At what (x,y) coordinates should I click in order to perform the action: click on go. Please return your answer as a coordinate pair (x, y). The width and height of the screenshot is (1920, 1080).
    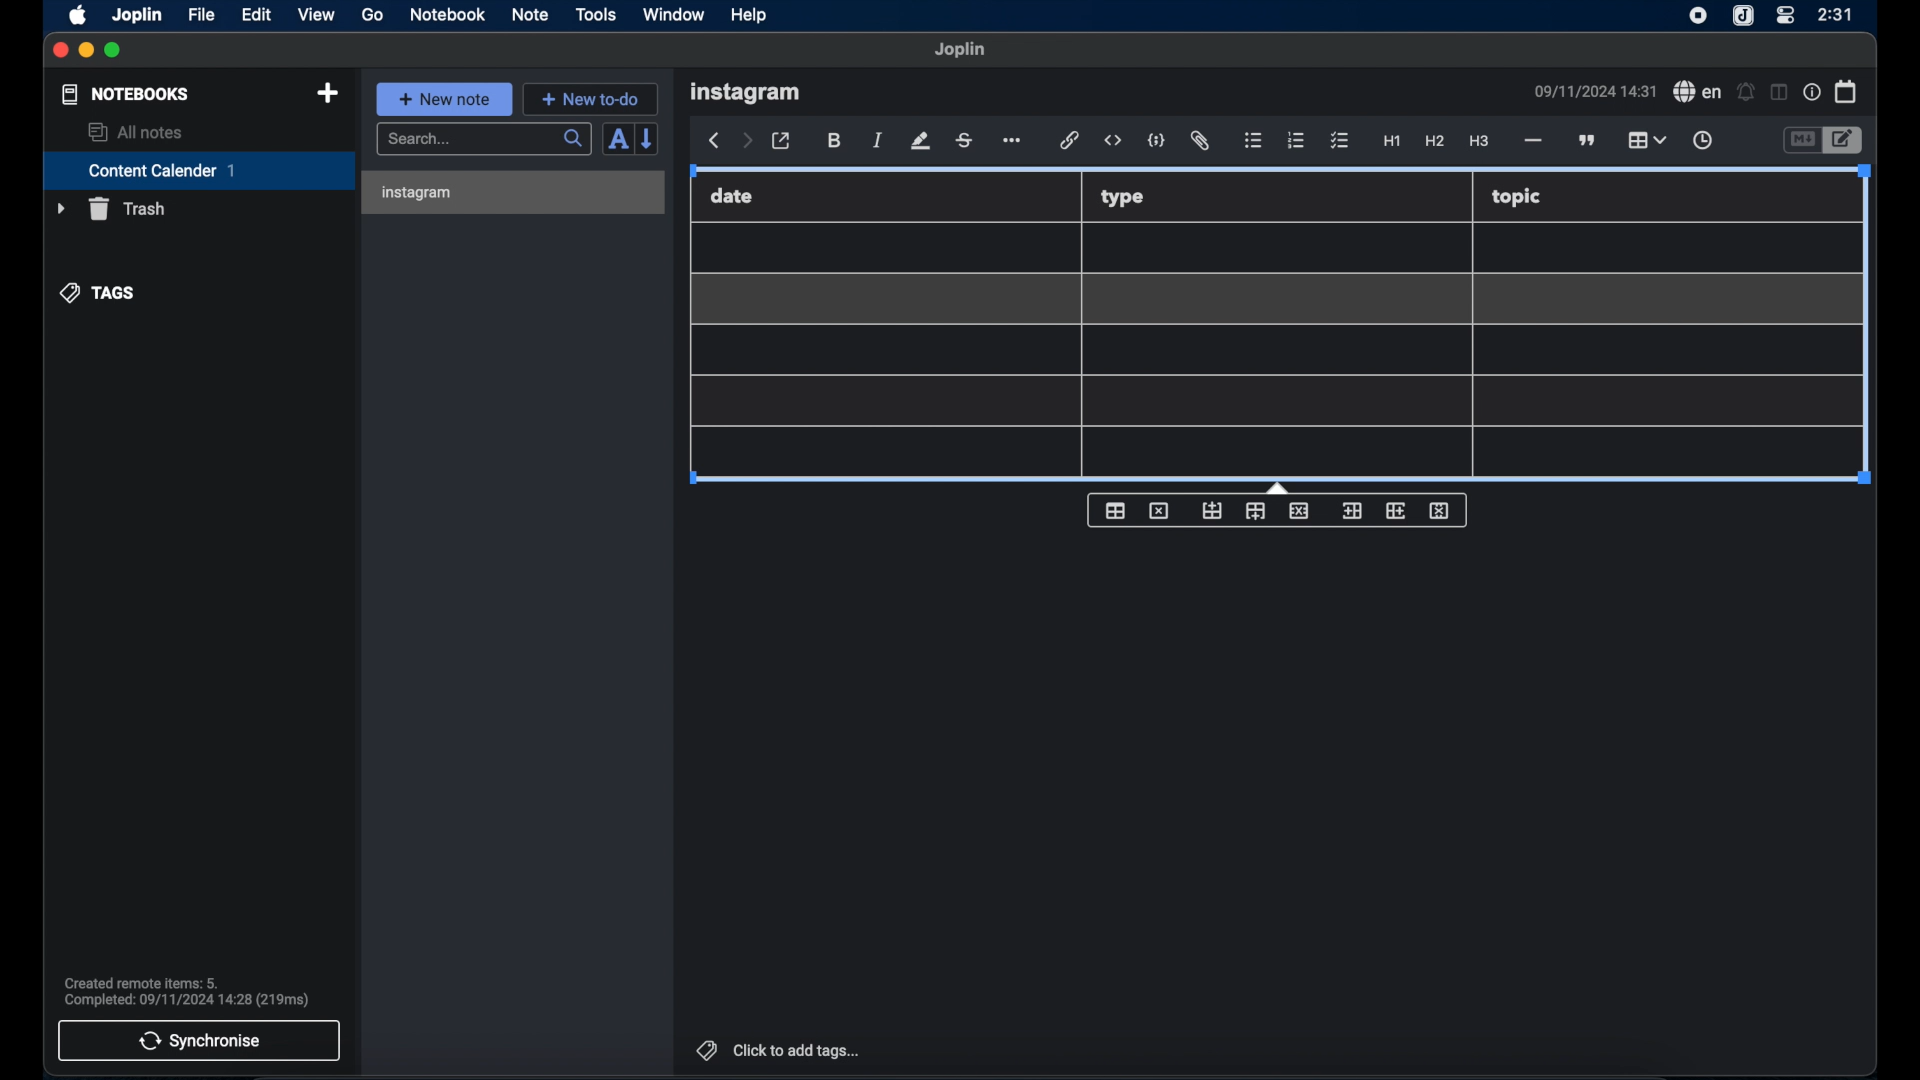
    Looking at the image, I should click on (374, 15).